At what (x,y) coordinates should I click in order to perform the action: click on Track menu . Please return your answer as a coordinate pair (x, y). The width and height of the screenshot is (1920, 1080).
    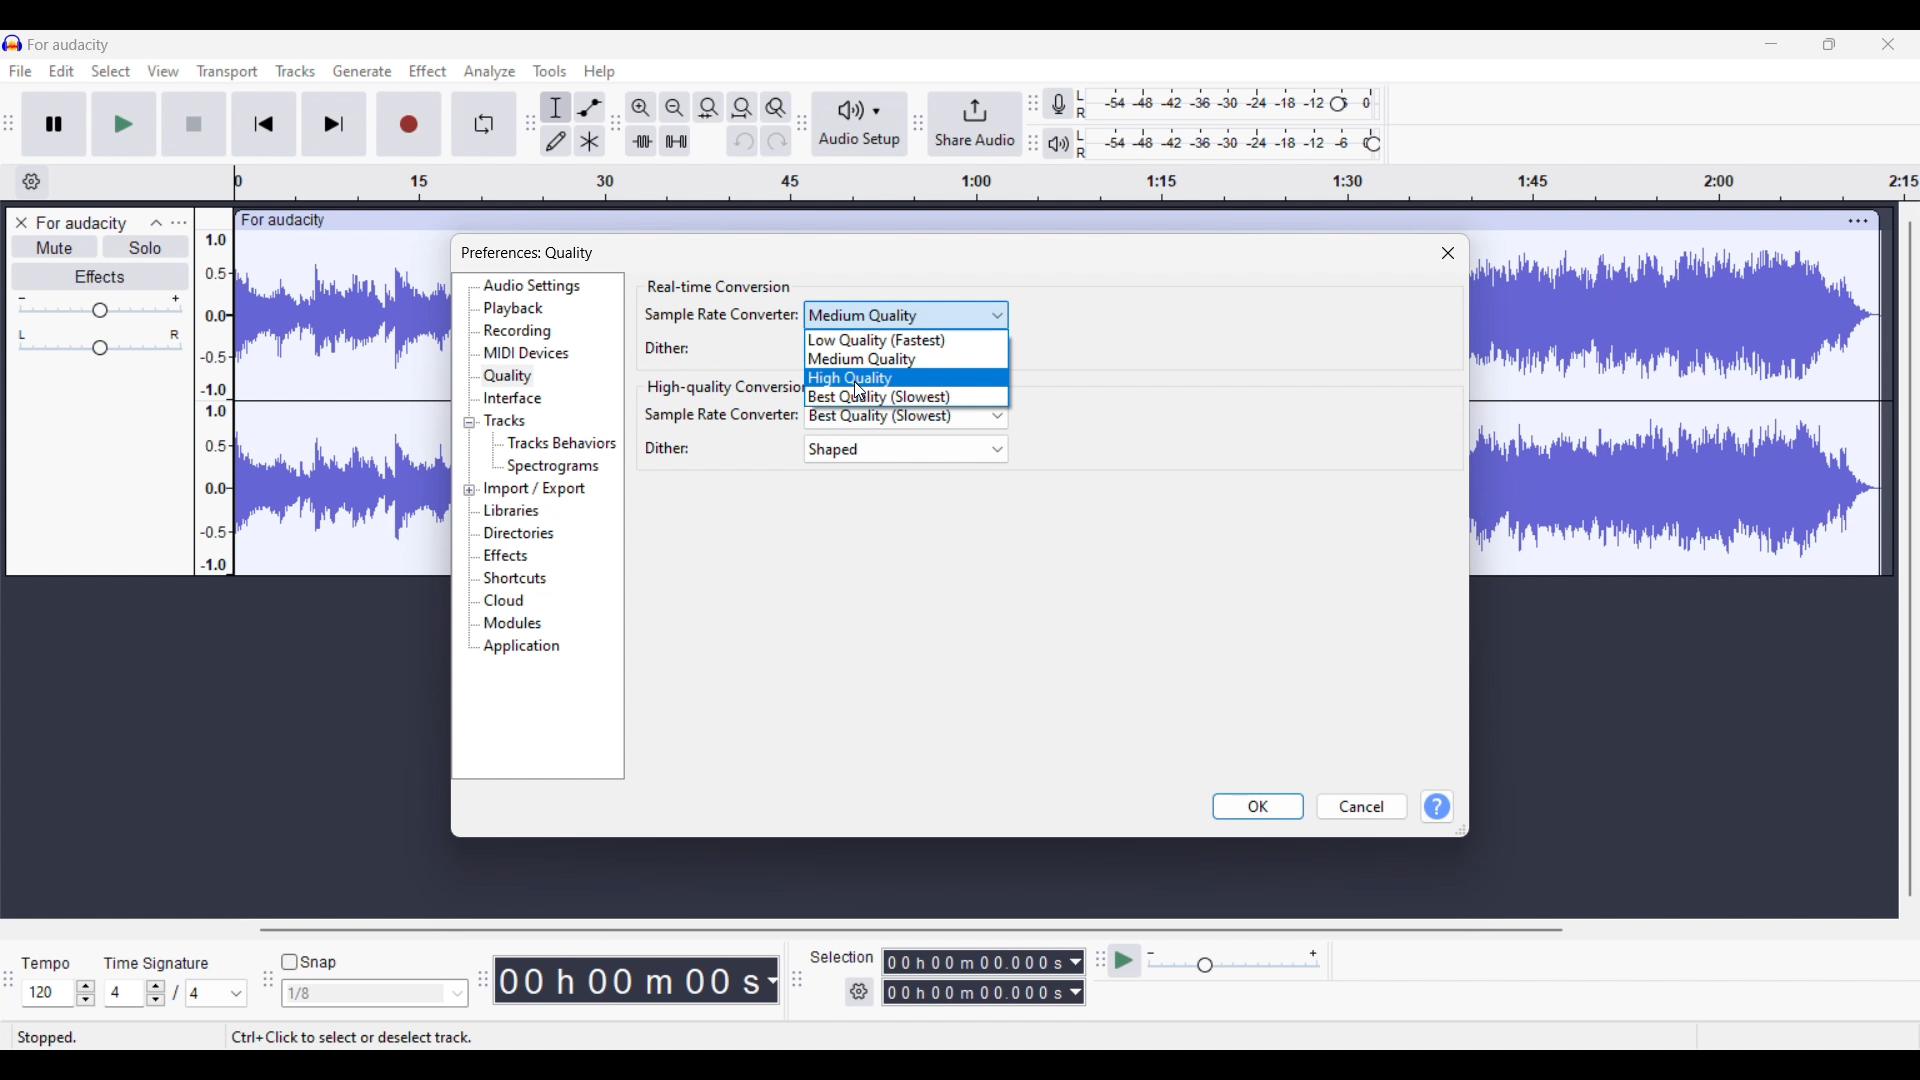
    Looking at the image, I should click on (296, 71).